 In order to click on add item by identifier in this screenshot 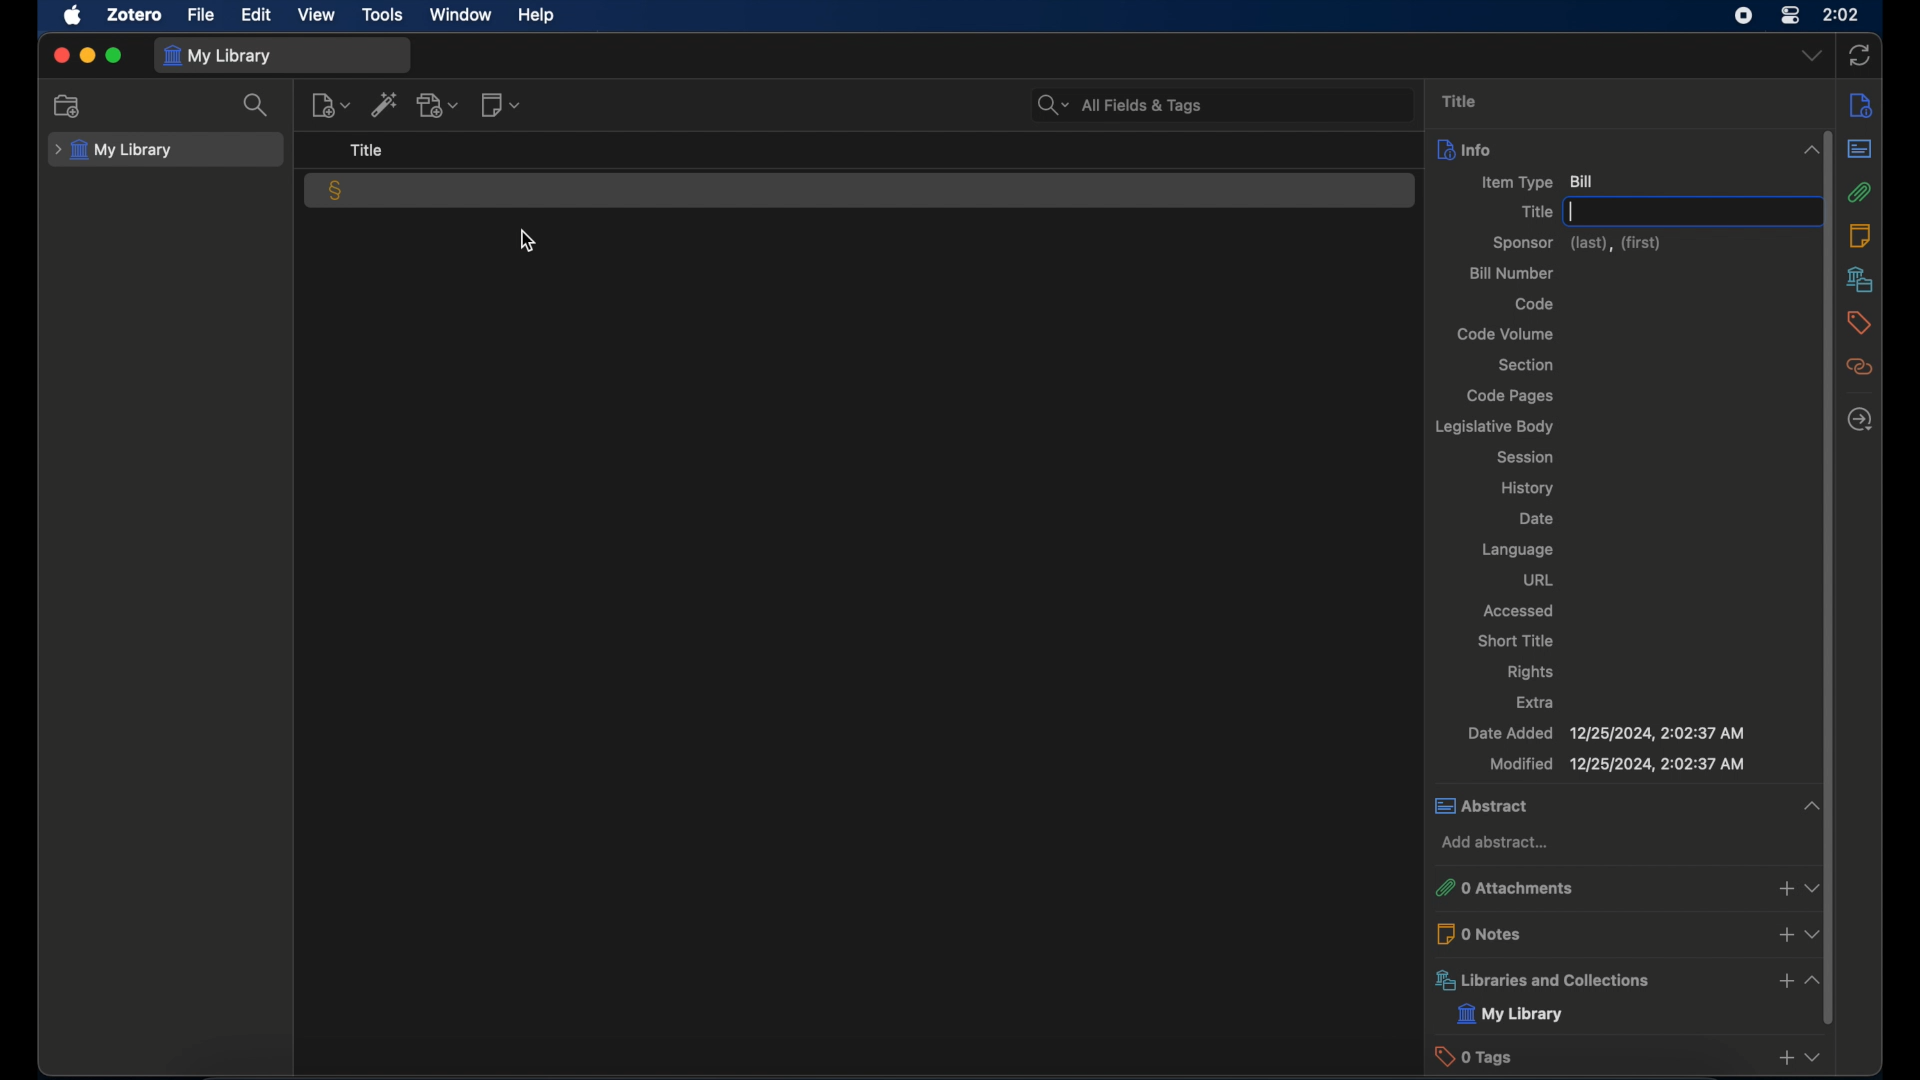, I will do `click(383, 105)`.